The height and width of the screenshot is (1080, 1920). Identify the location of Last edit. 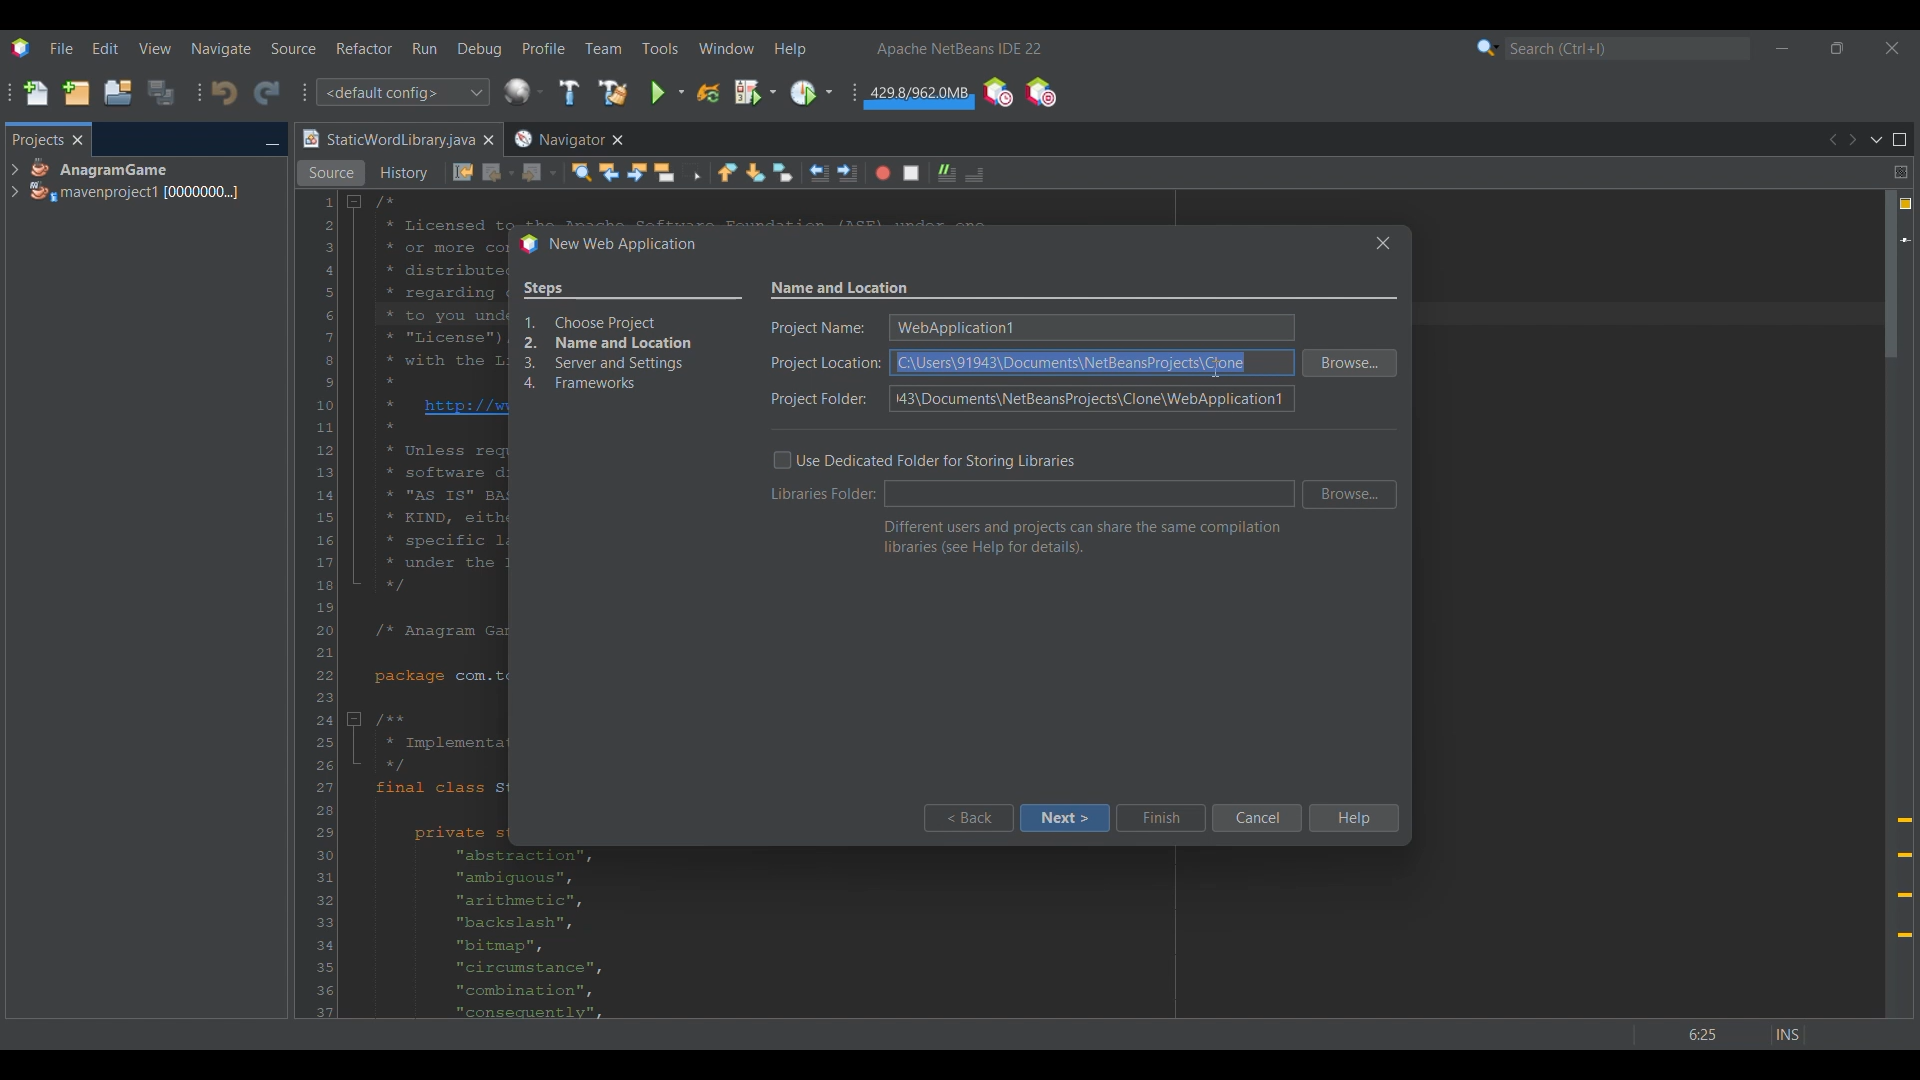
(463, 172).